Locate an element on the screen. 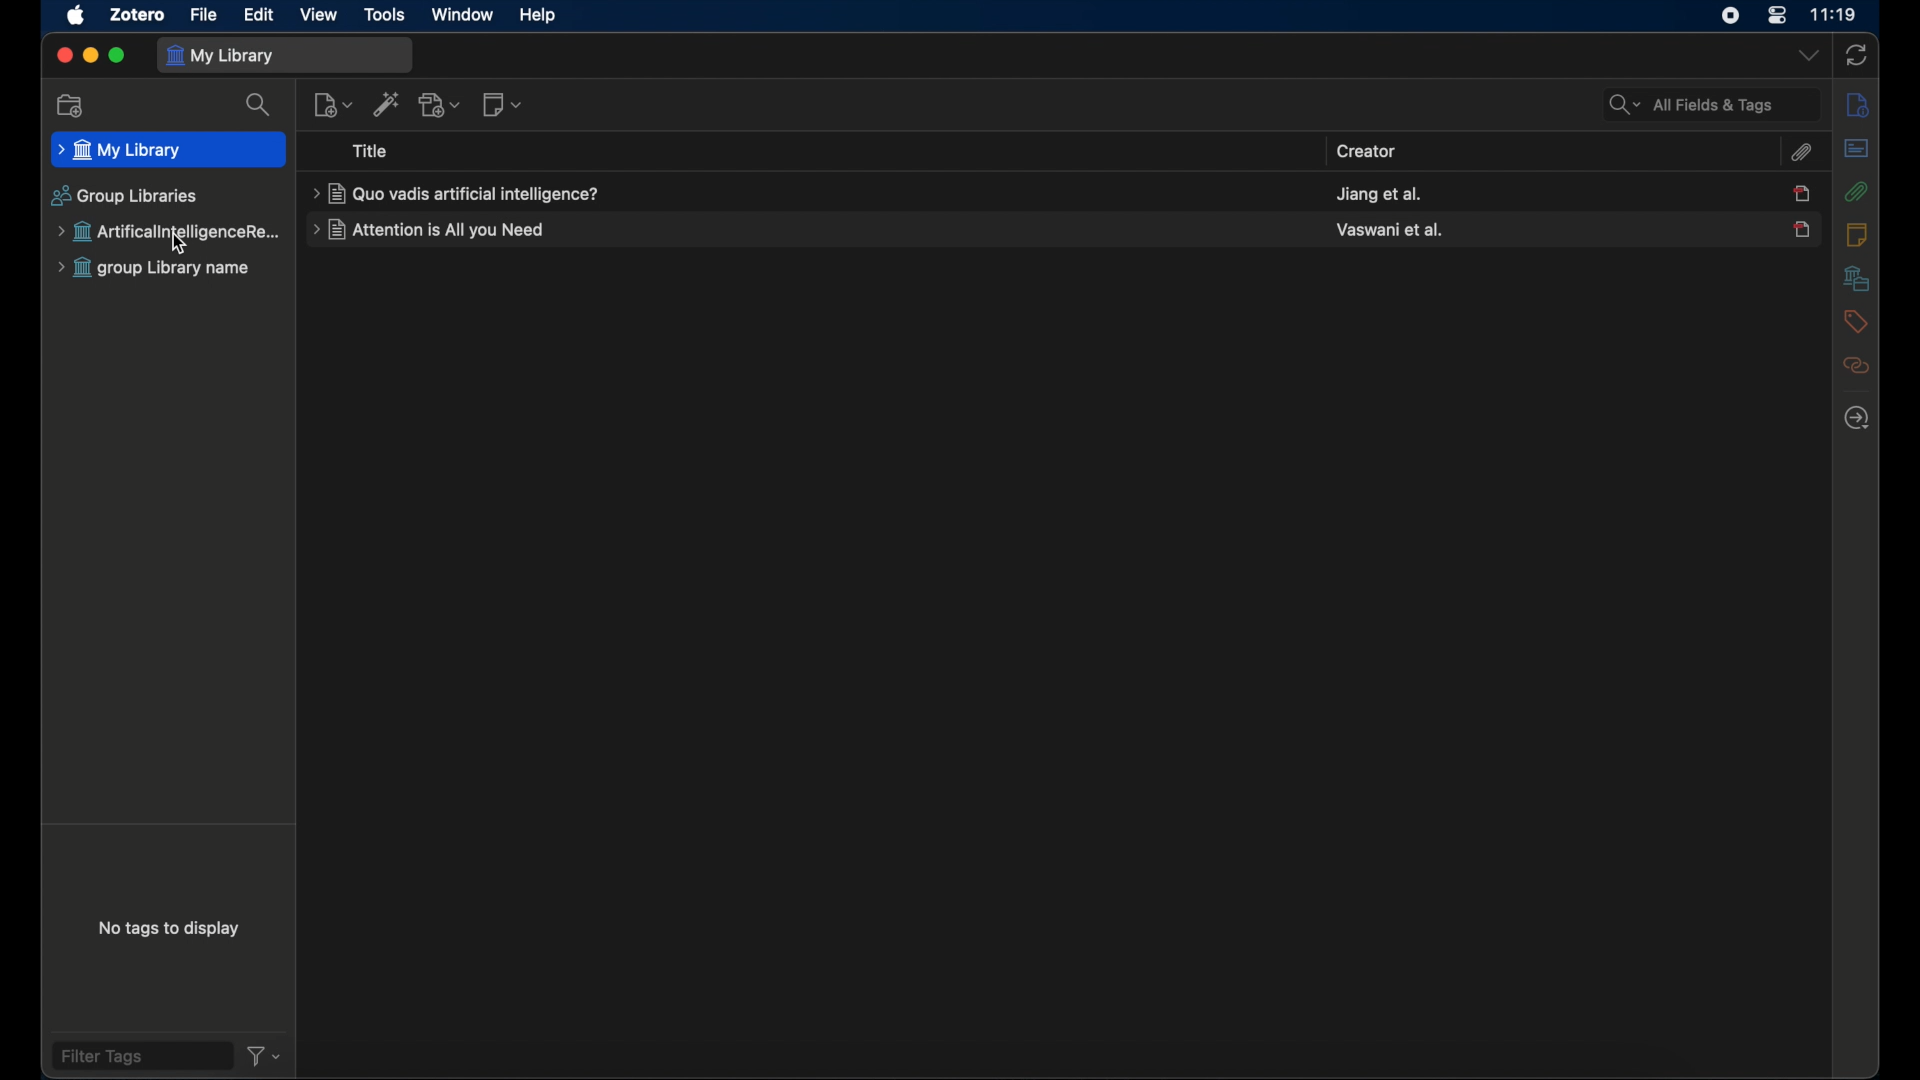 The height and width of the screenshot is (1080, 1920). creator is located at coordinates (1368, 152).